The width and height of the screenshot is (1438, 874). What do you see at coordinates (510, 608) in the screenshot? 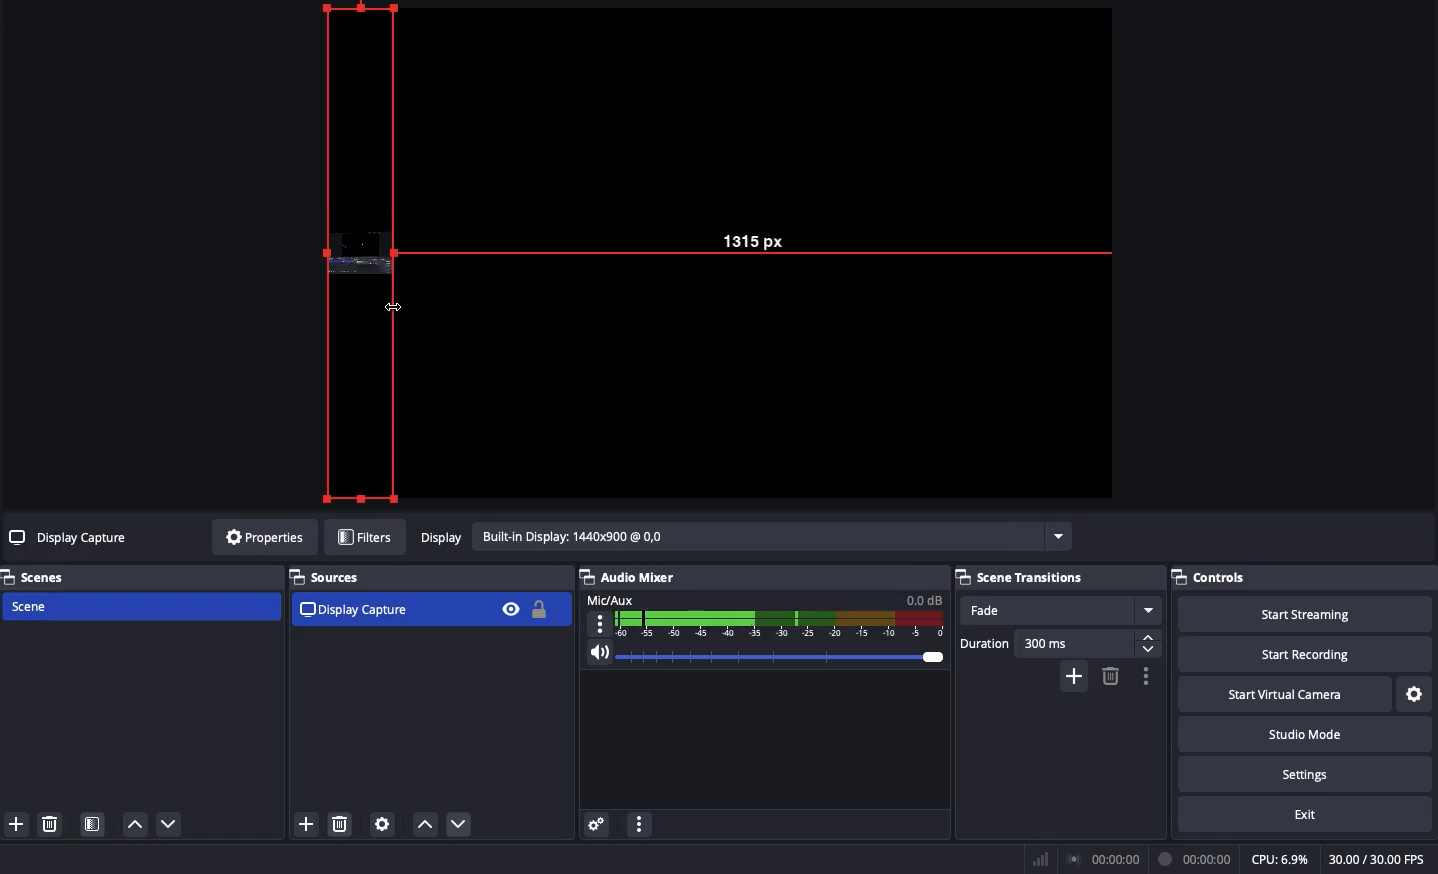
I see `Visible` at bounding box center [510, 608].